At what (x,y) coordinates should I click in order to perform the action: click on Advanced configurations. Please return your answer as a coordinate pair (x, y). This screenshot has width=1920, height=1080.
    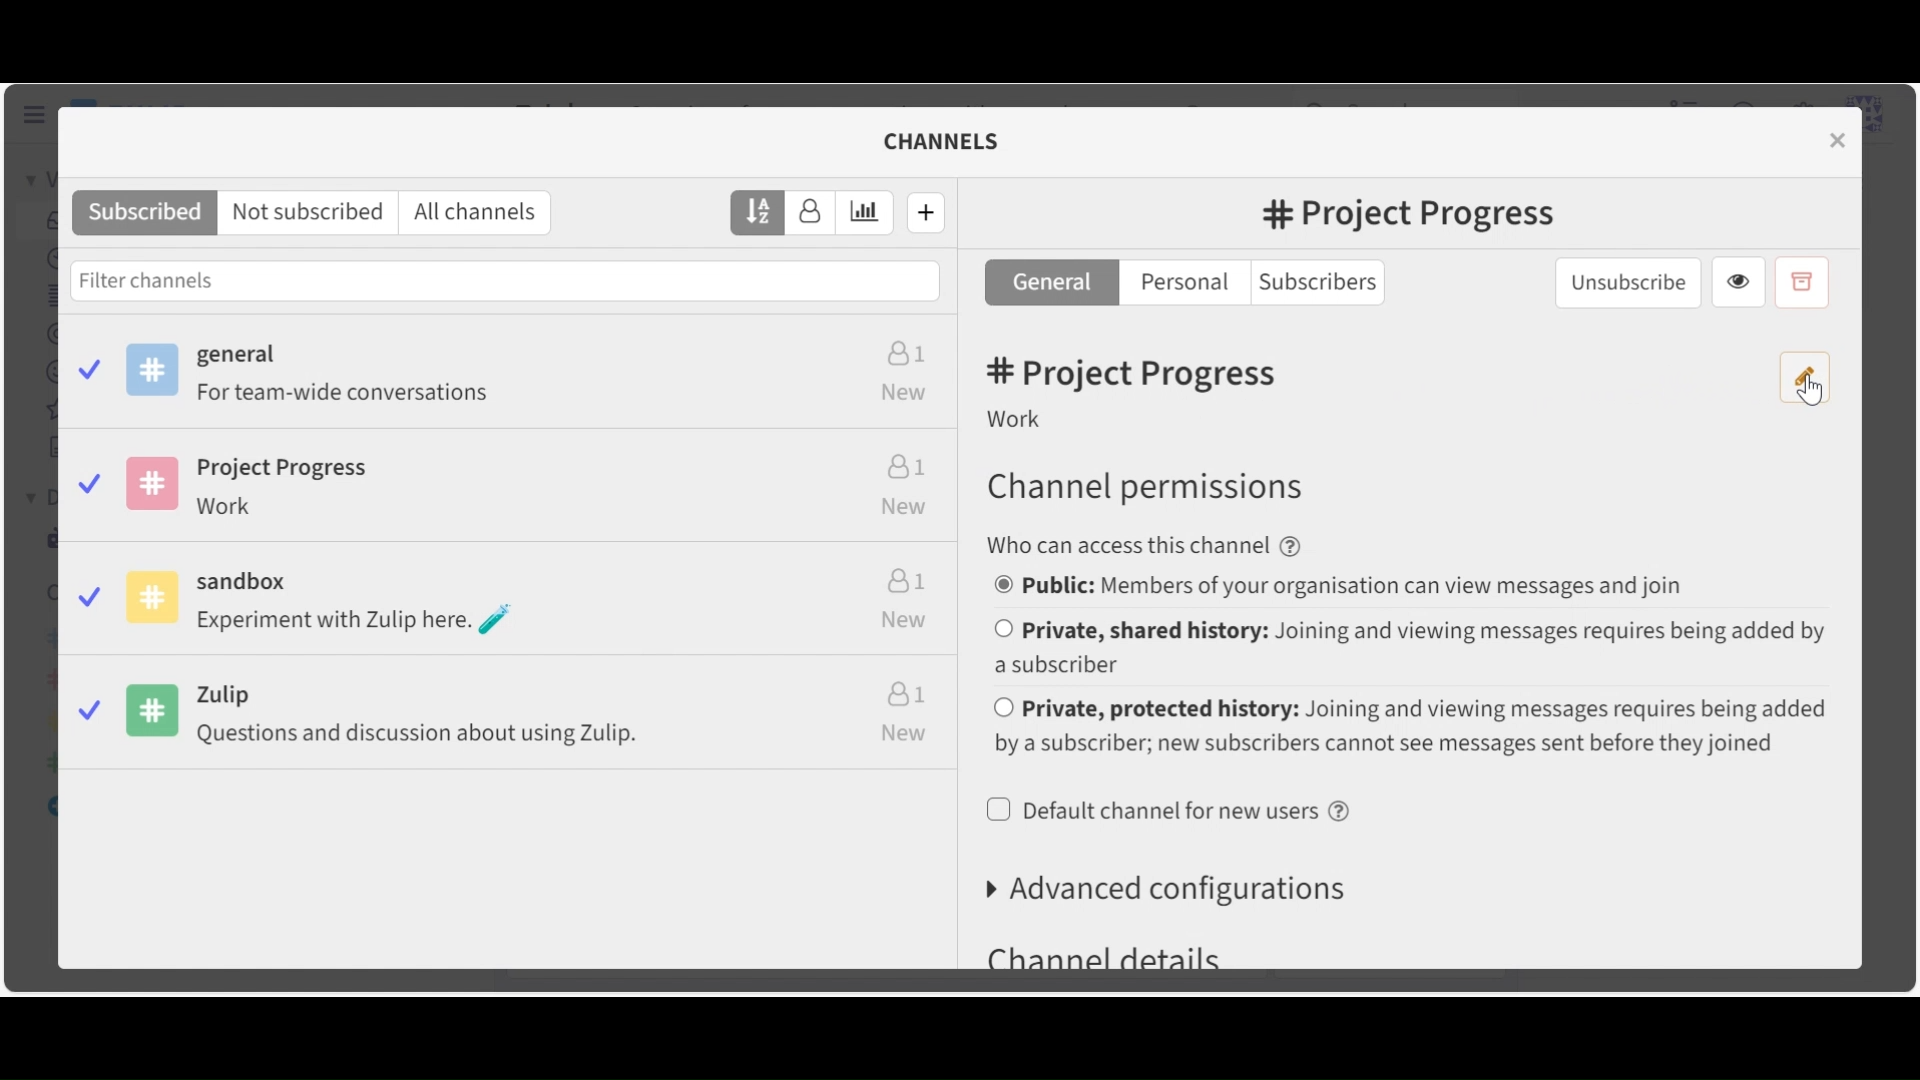
    Looking at the image, I should click on (1179, 889).